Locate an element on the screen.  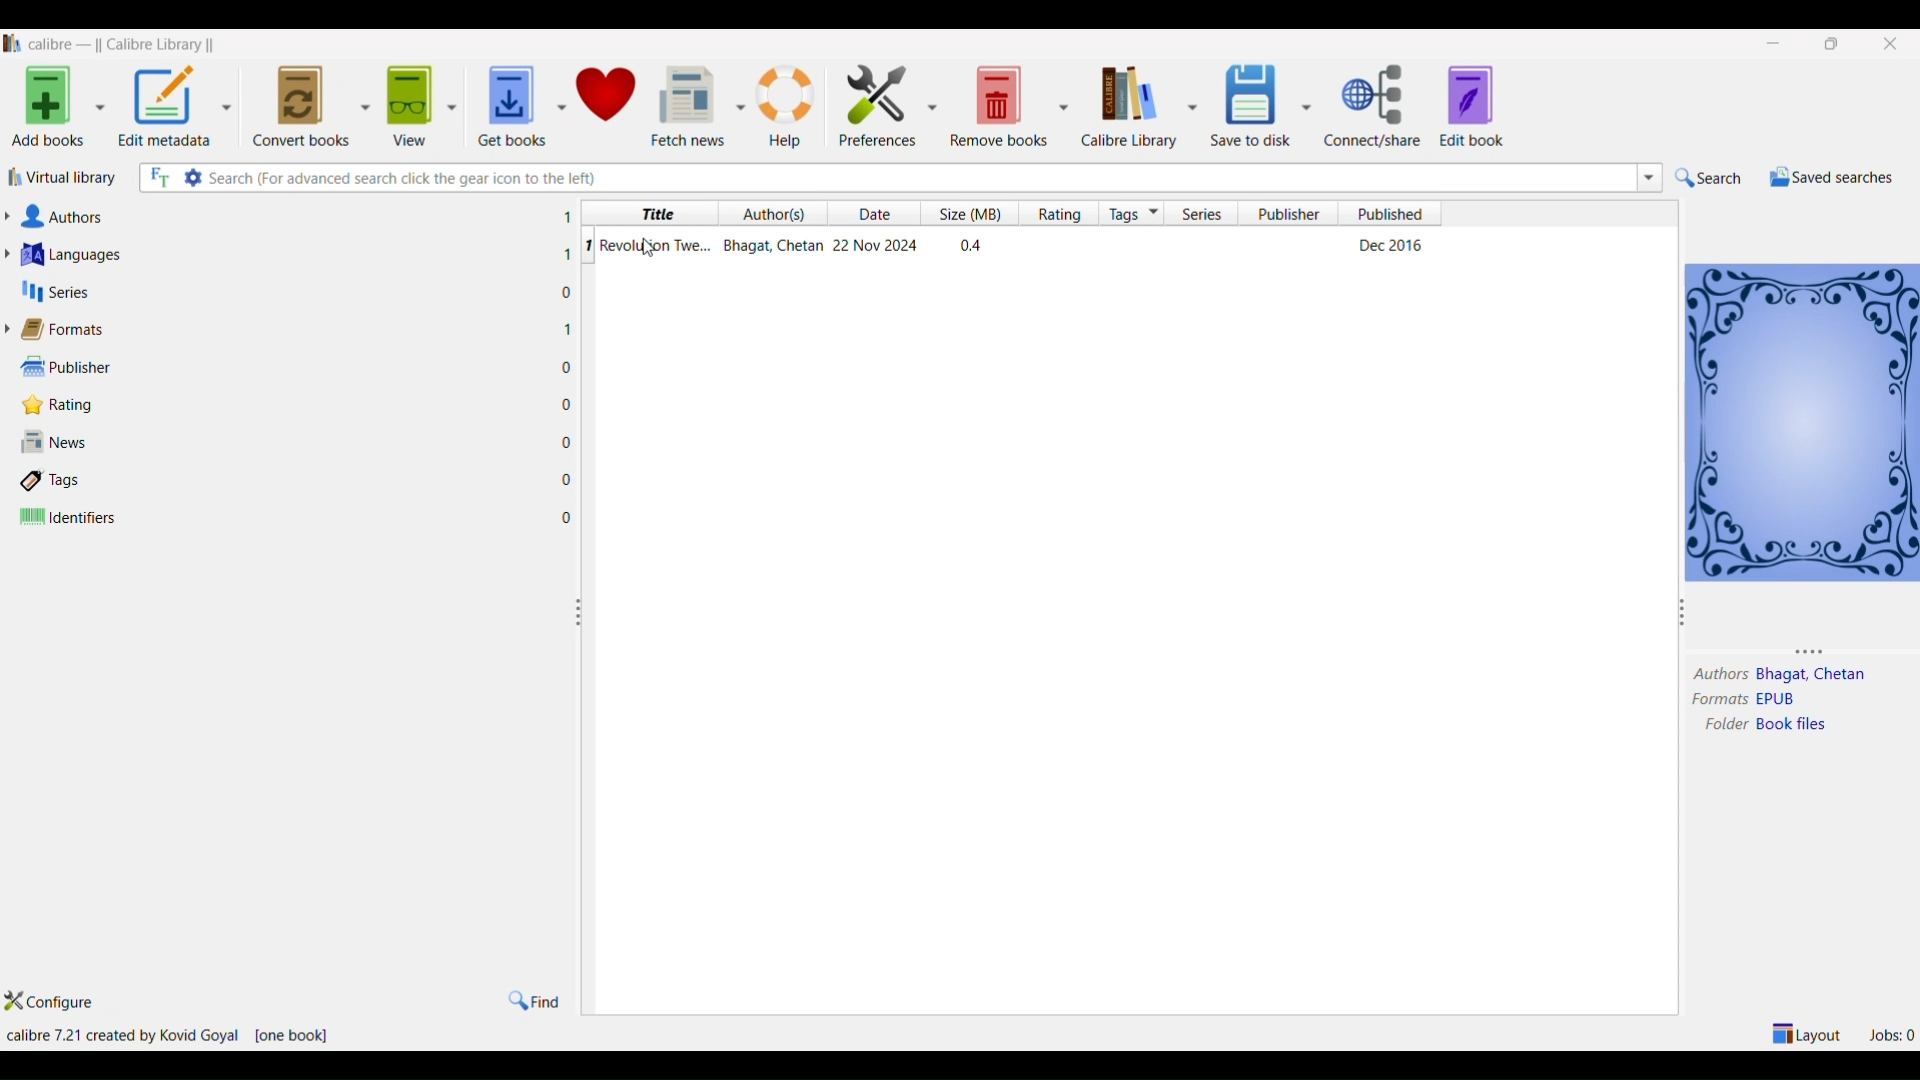
authors is located at coordinates (1719, 675).